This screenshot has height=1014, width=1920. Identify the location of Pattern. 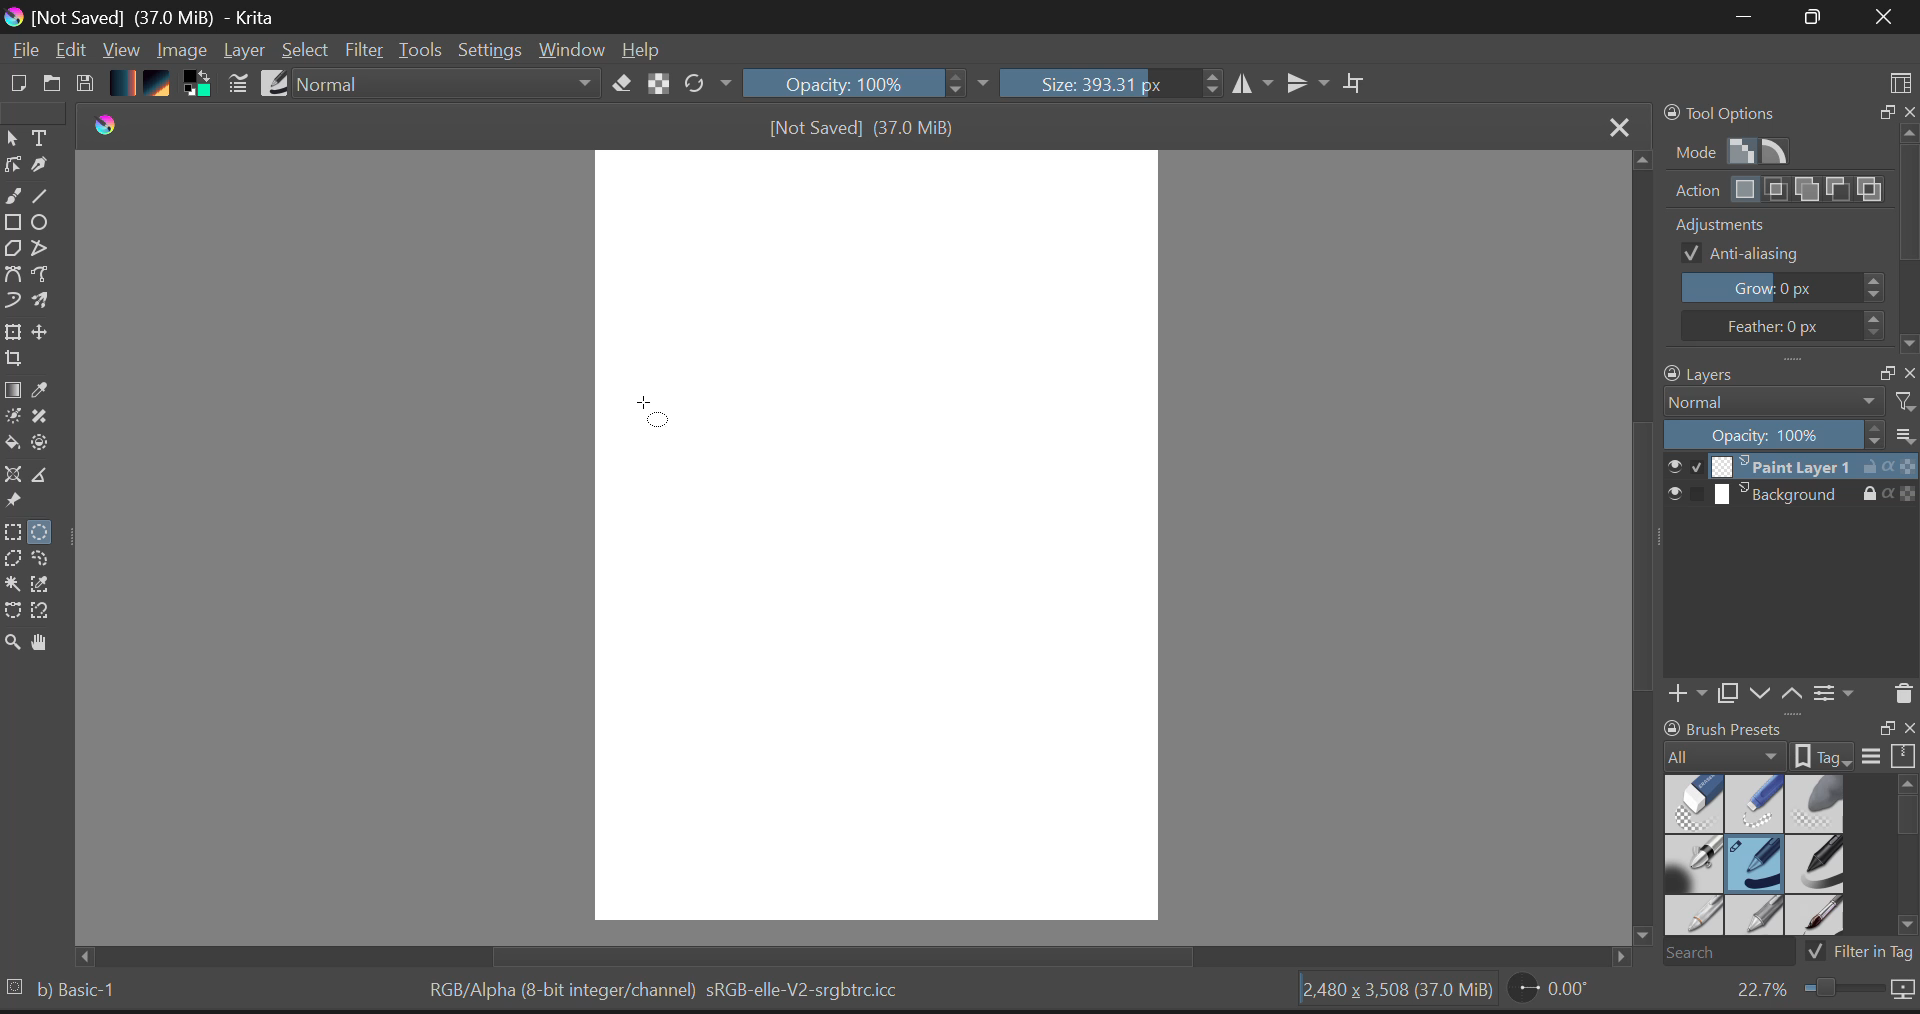
(161, 85).